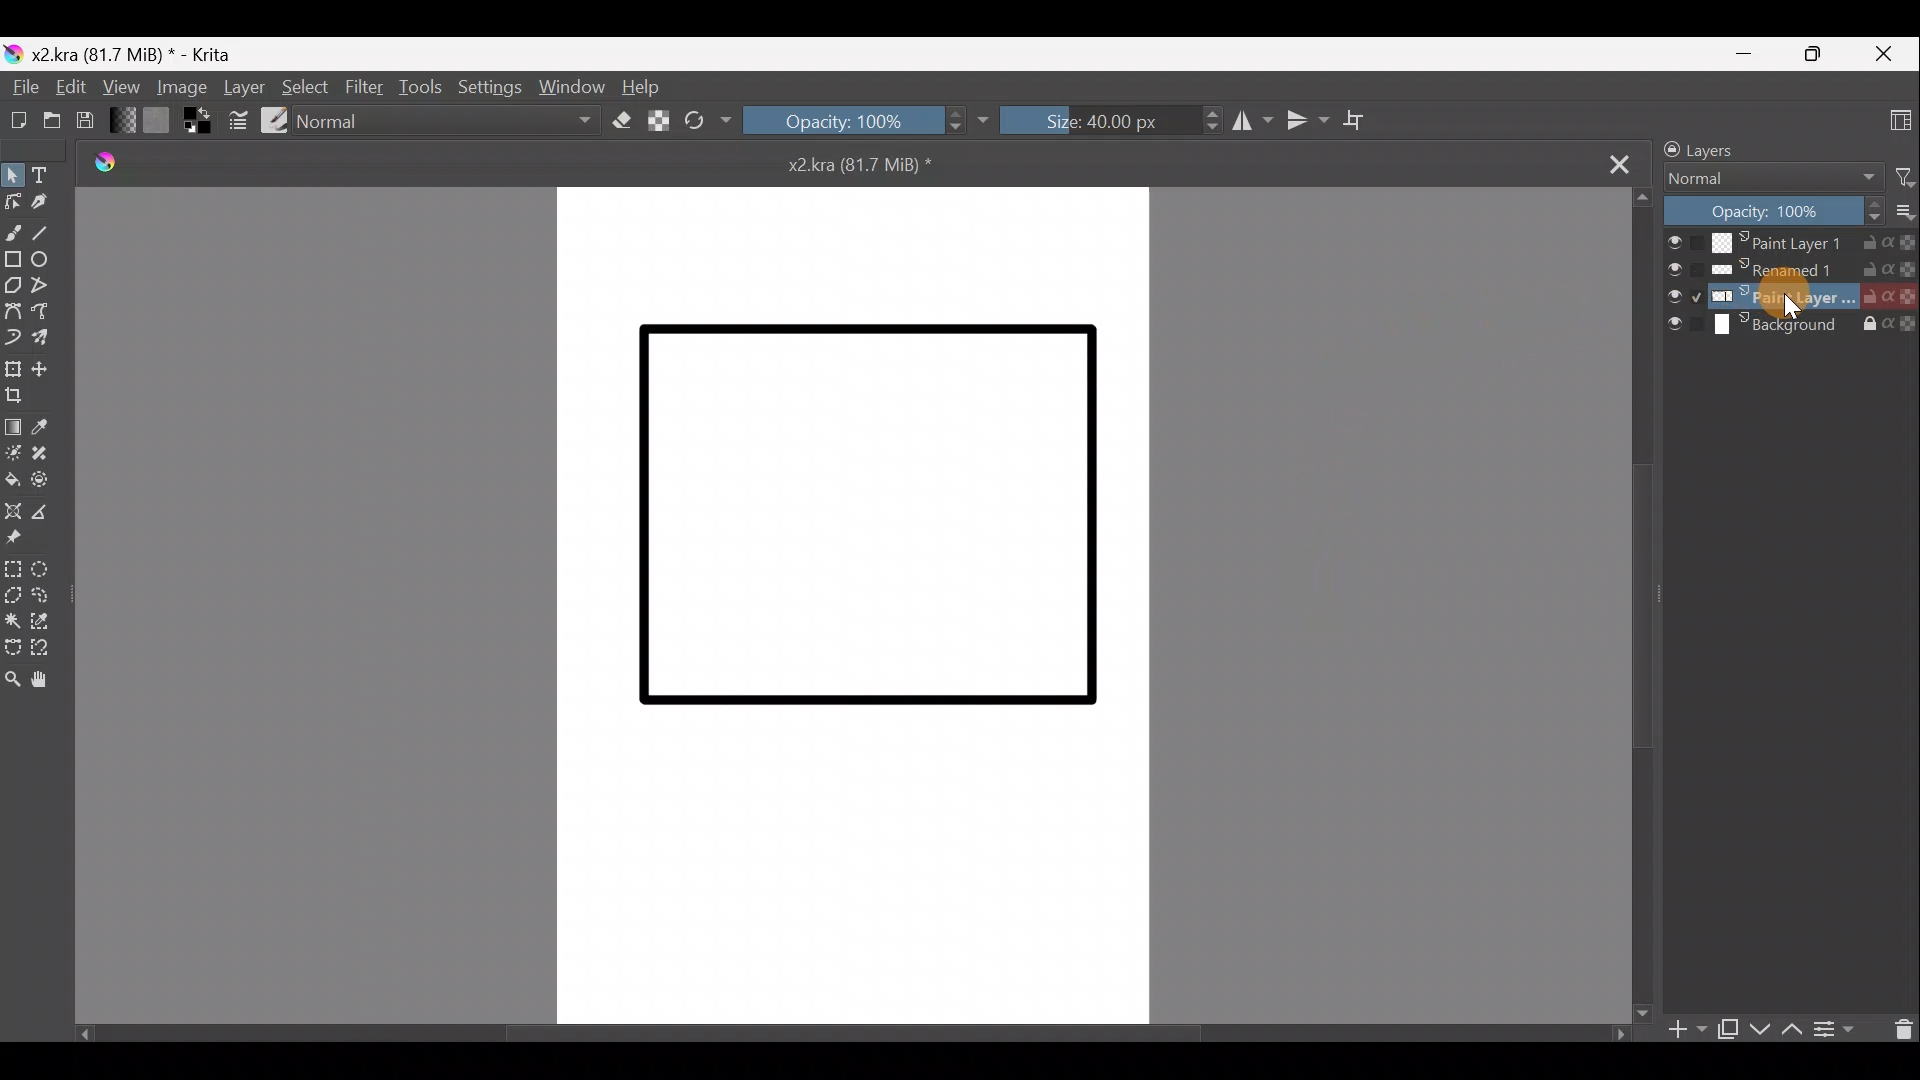 Image resolution: width=1920 pixels, height=1080 pixels. I want to click on Zoom tool, so click(14, 679).